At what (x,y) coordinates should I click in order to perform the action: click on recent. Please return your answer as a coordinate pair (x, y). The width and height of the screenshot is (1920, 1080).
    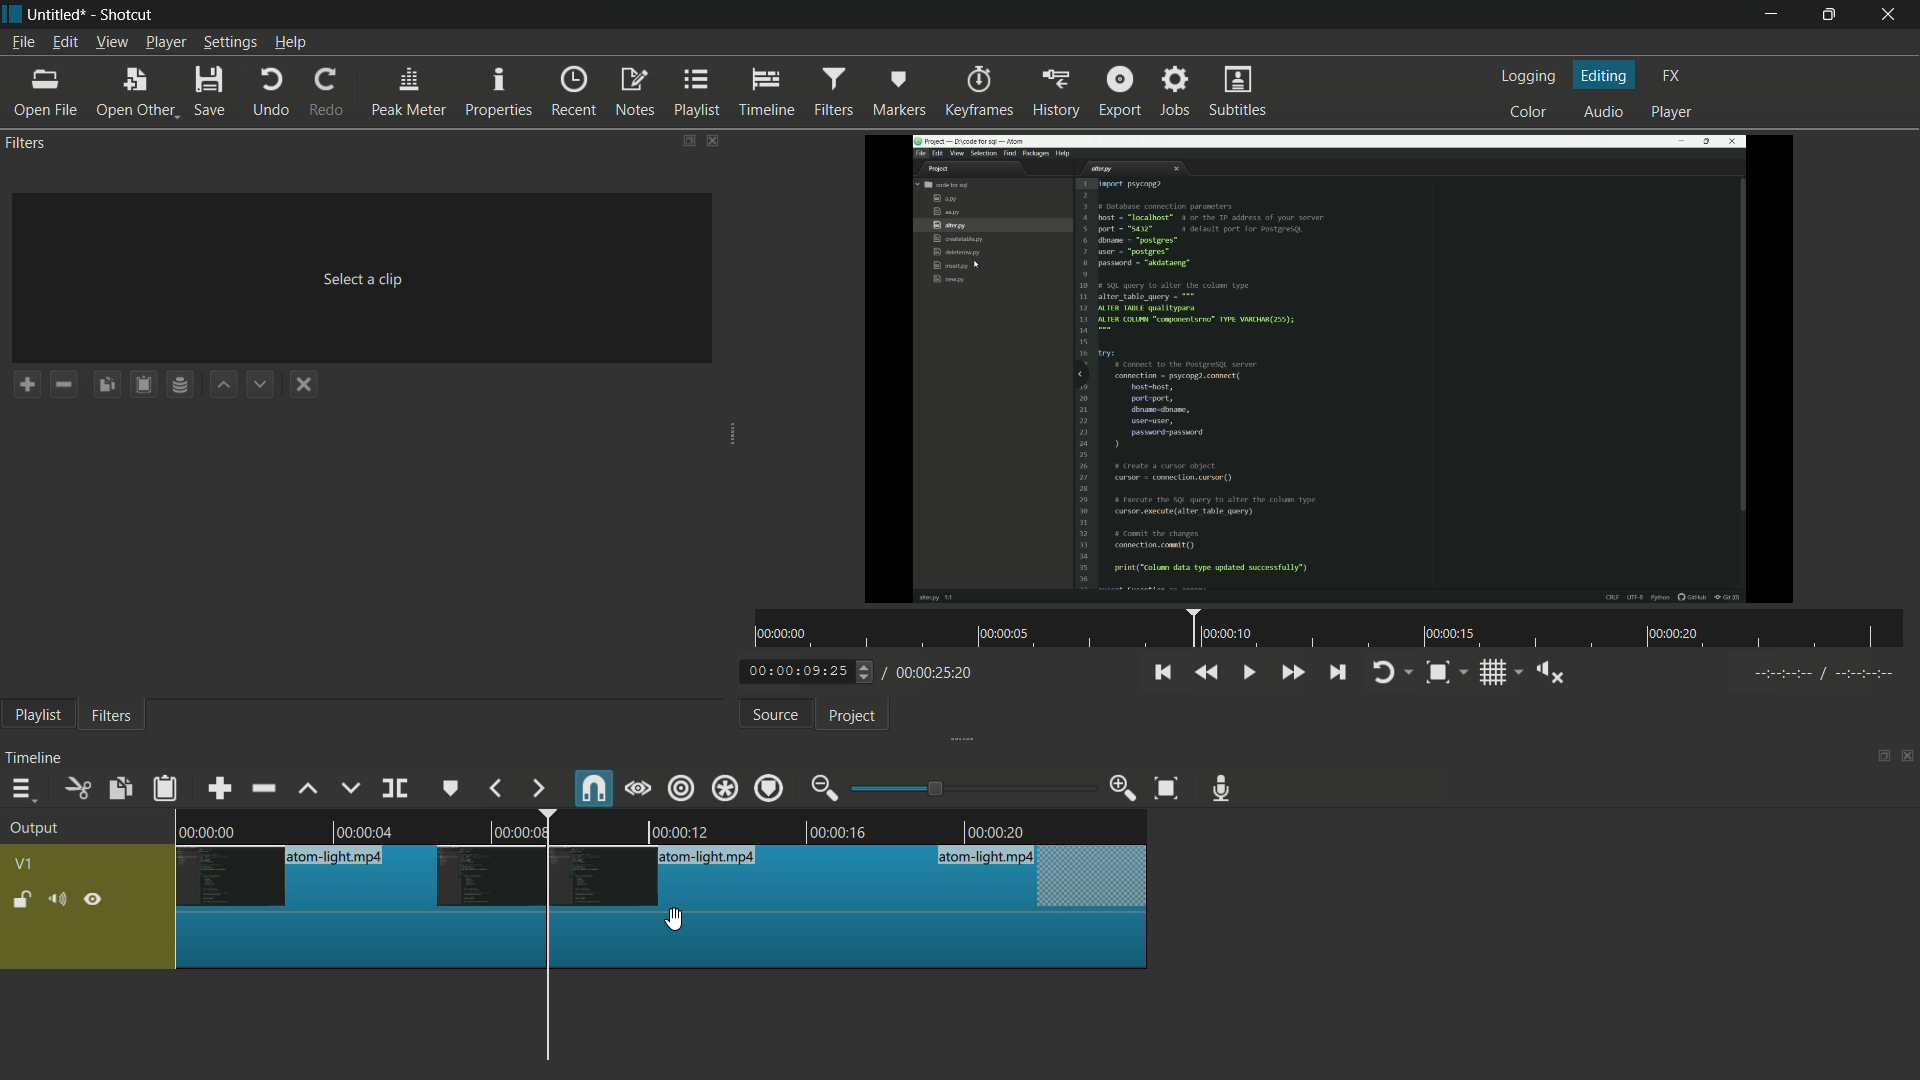
    Looking at the image, I should click on (577, 92).